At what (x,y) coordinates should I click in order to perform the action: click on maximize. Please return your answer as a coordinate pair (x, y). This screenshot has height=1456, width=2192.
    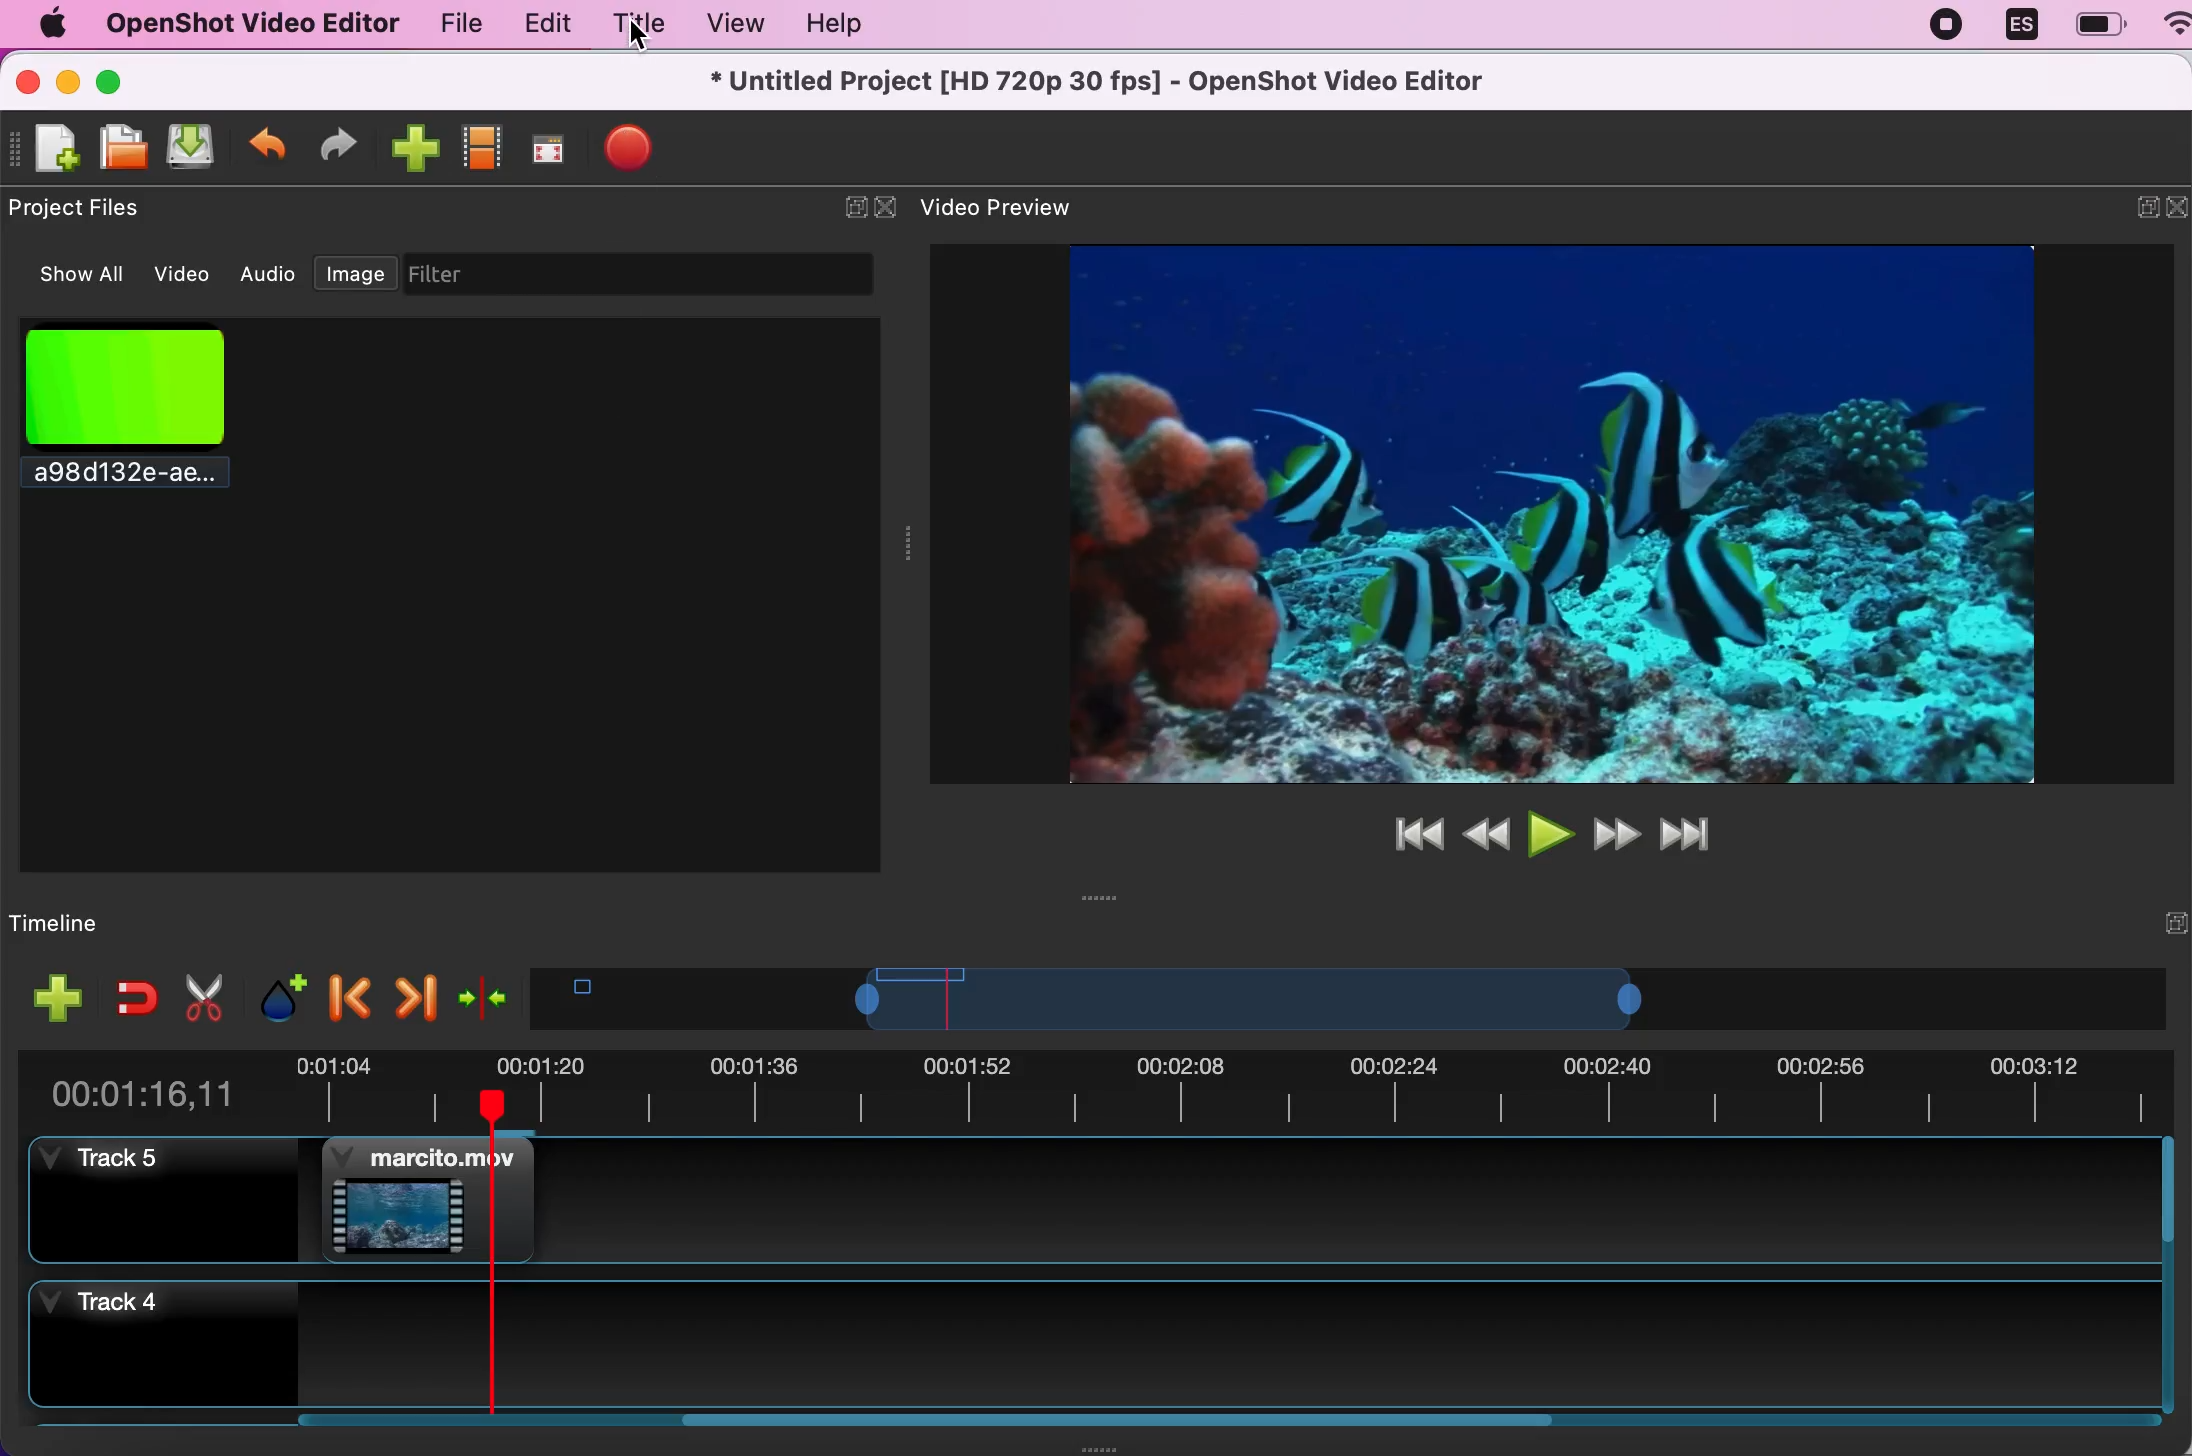
    Looking at the image, I should click on (134, 79).